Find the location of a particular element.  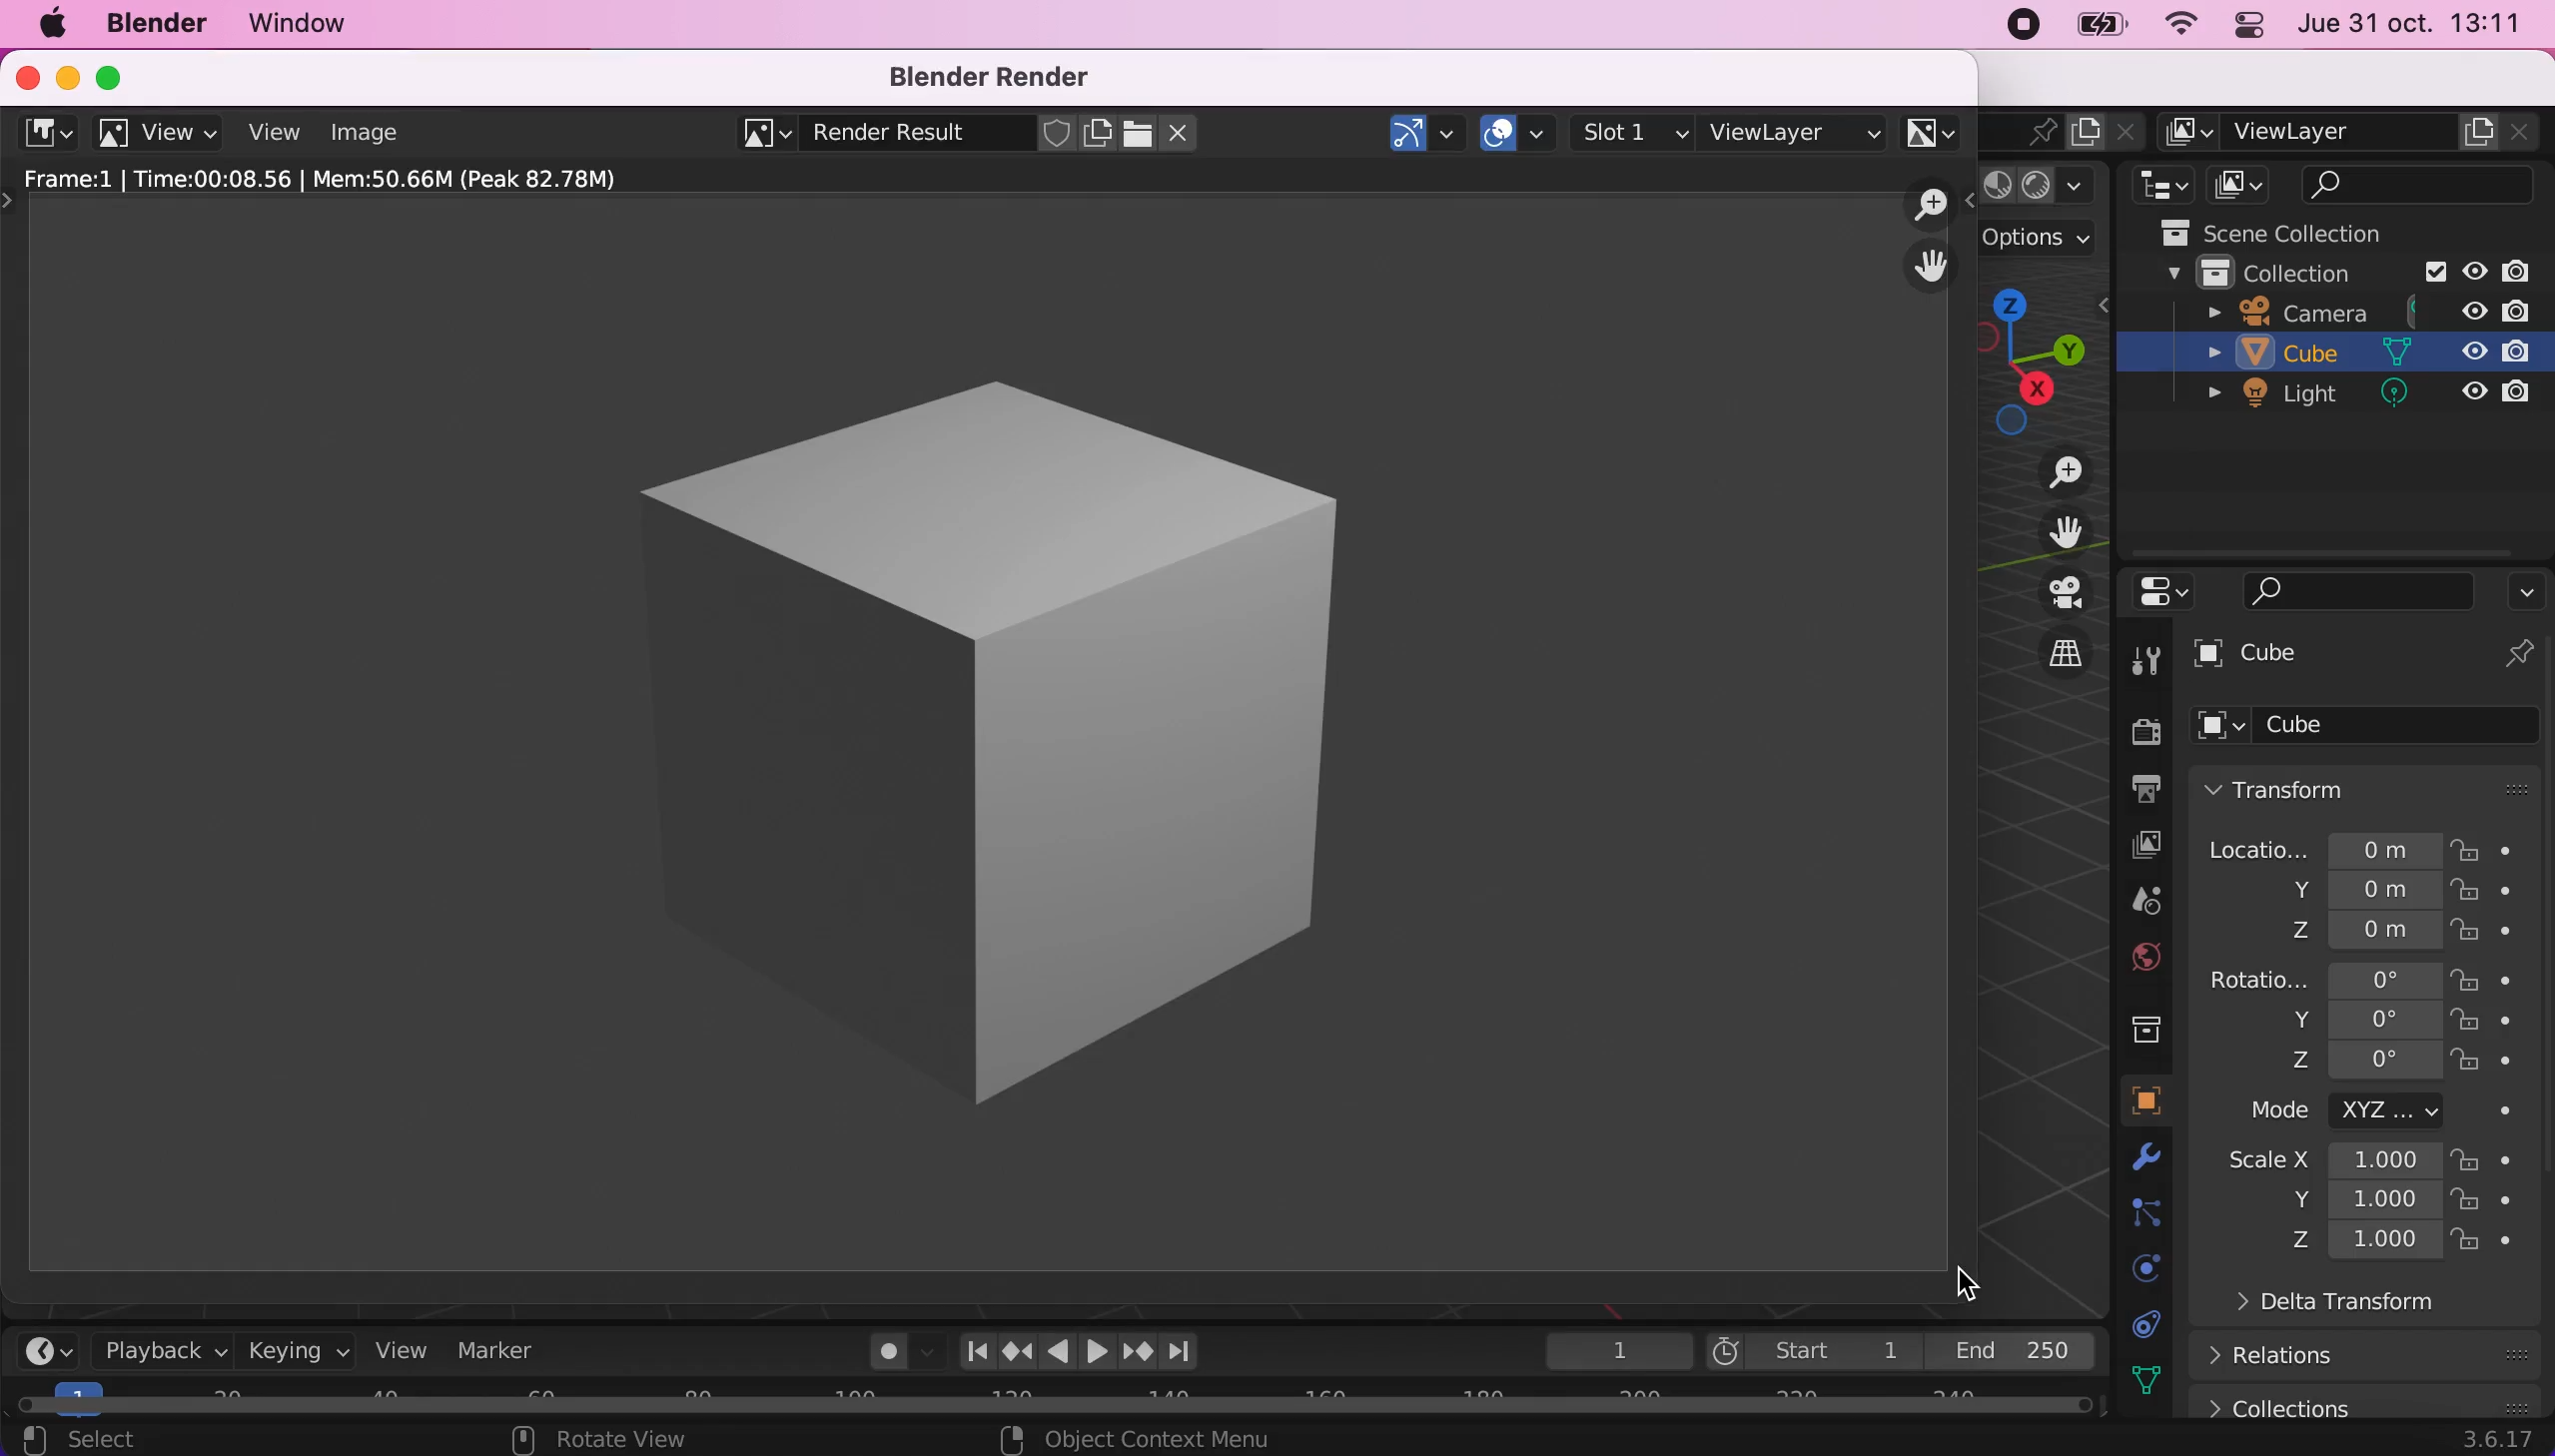

relations is located at coordinates (2285, 1356).